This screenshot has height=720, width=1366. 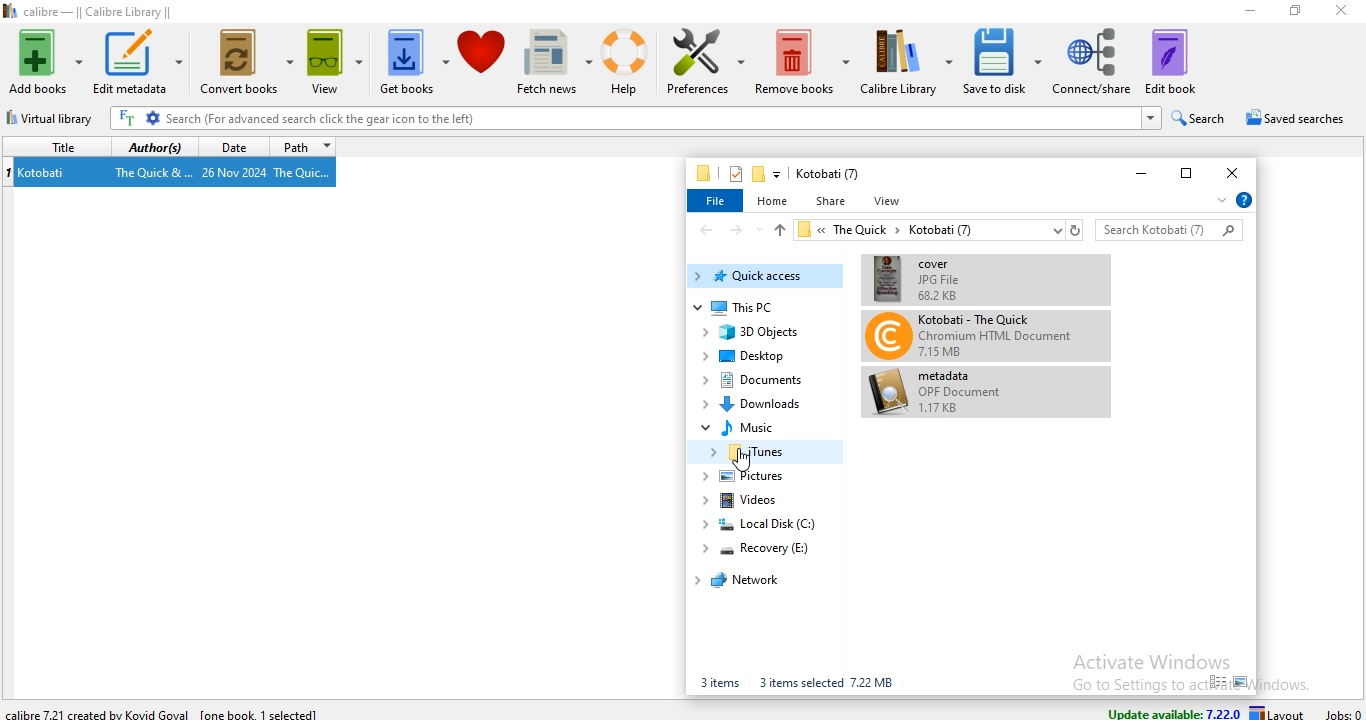 What do you see at coordinates (554, 60) in the screenshot?
I see `fetch news` at bounding box center [554, 60].